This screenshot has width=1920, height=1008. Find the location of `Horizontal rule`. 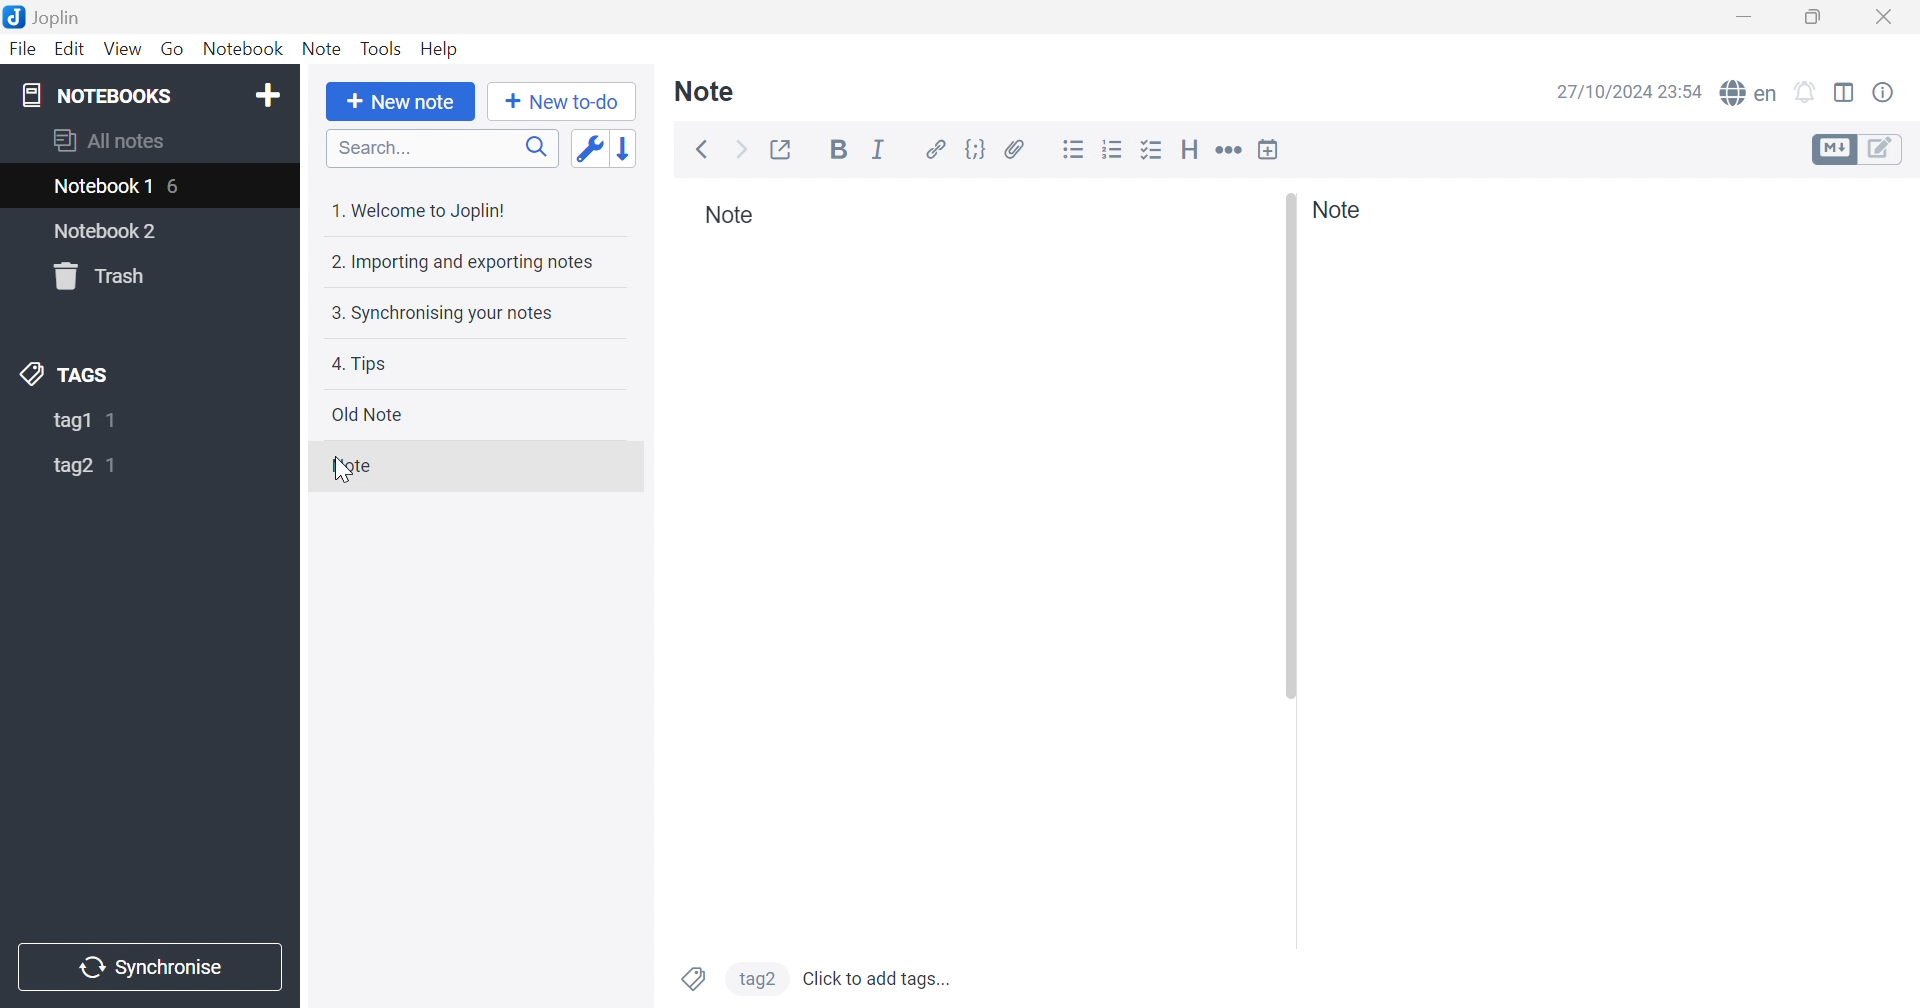

Horizontal rule is located at coordinates (1231, 152).